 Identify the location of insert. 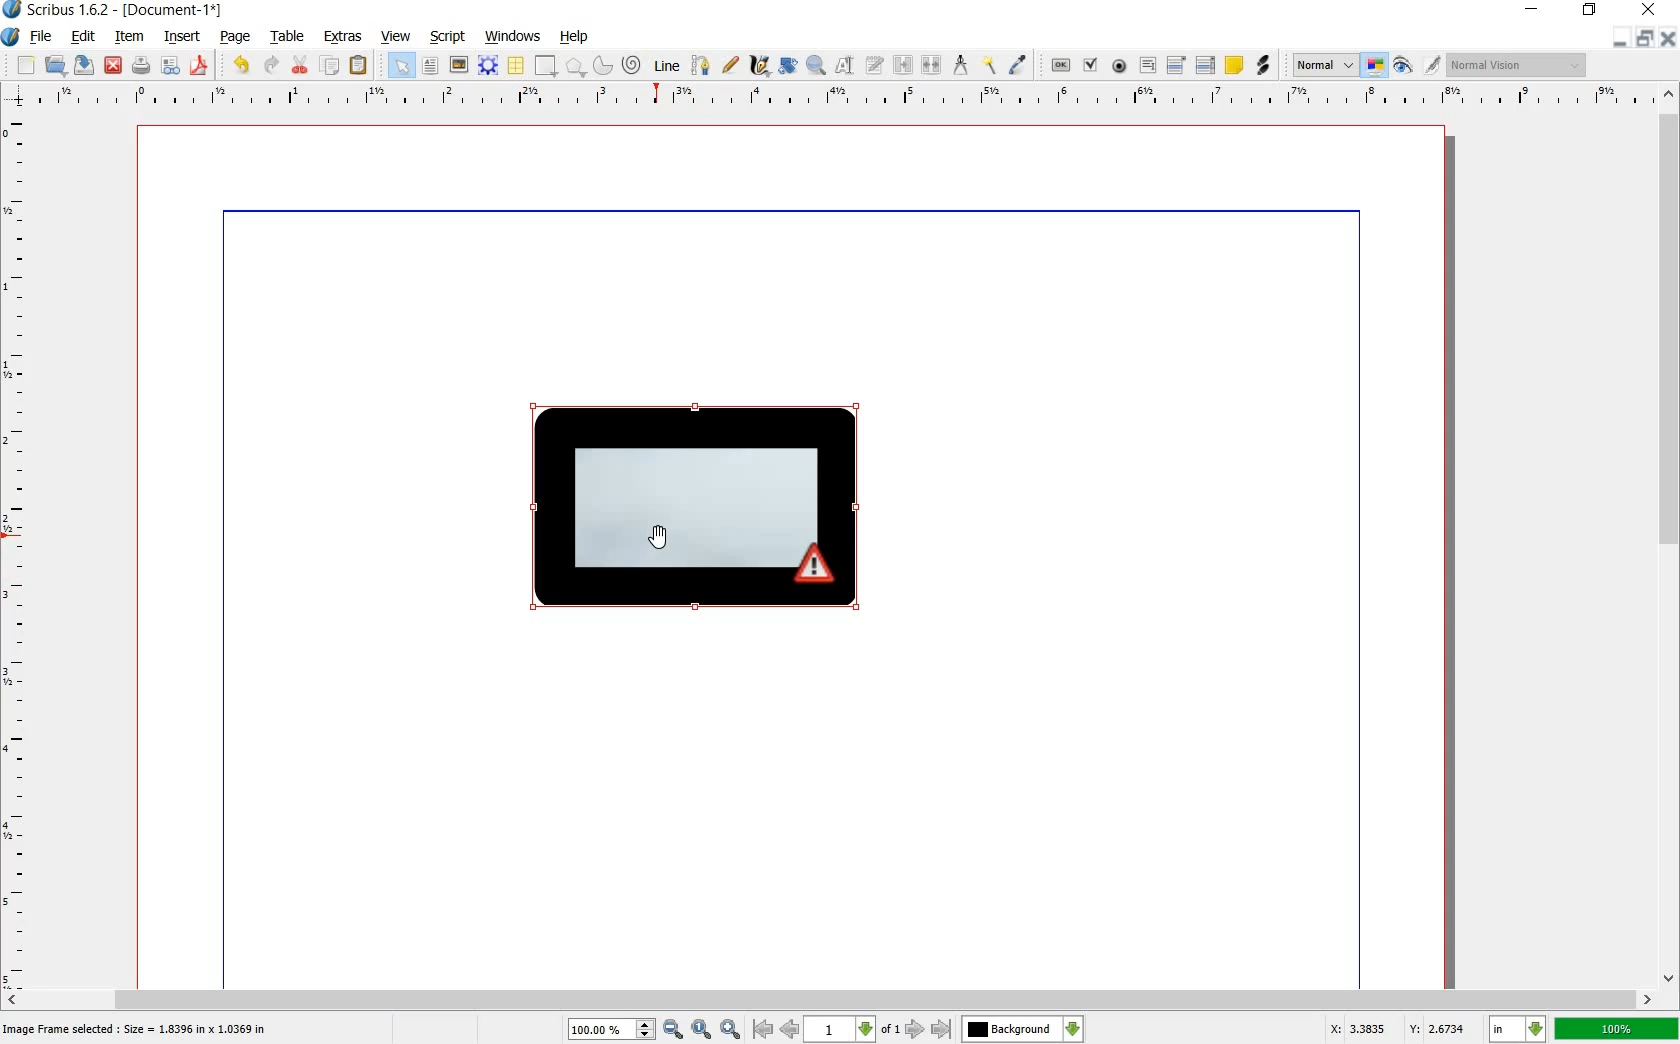
(183, 38).